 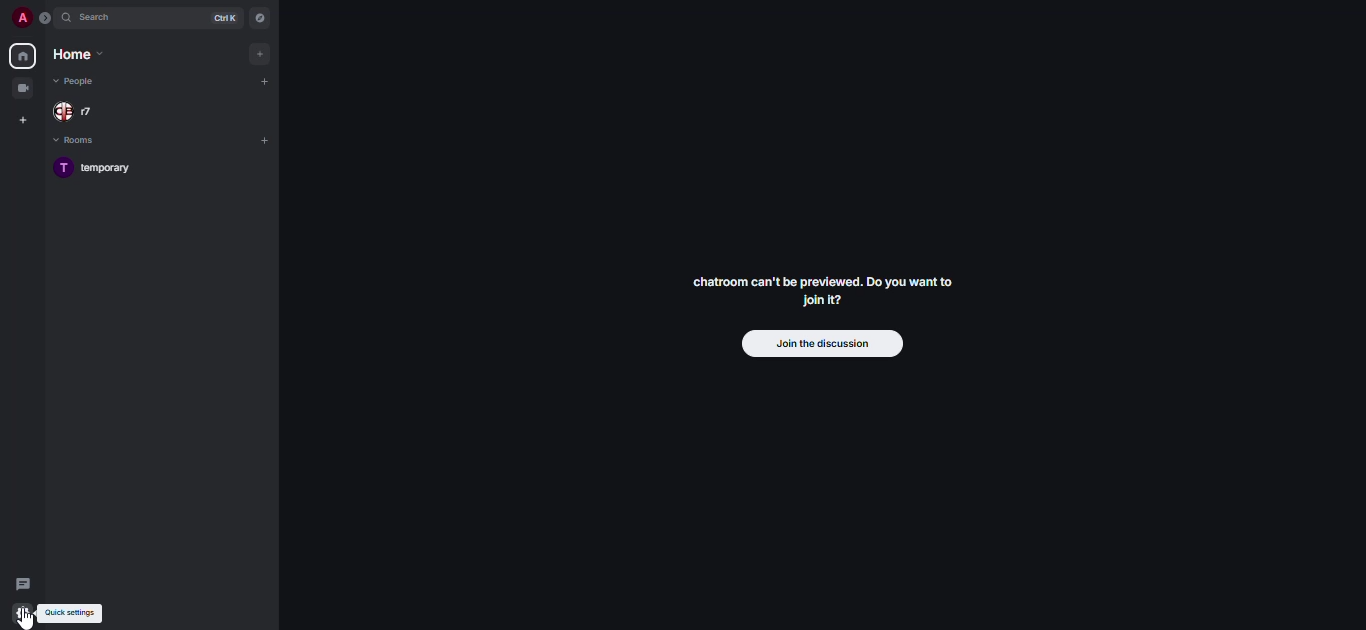 What do you see at coordinates (268, 140) in the screenshot?
I see `add` at bounding box center [268, 140].